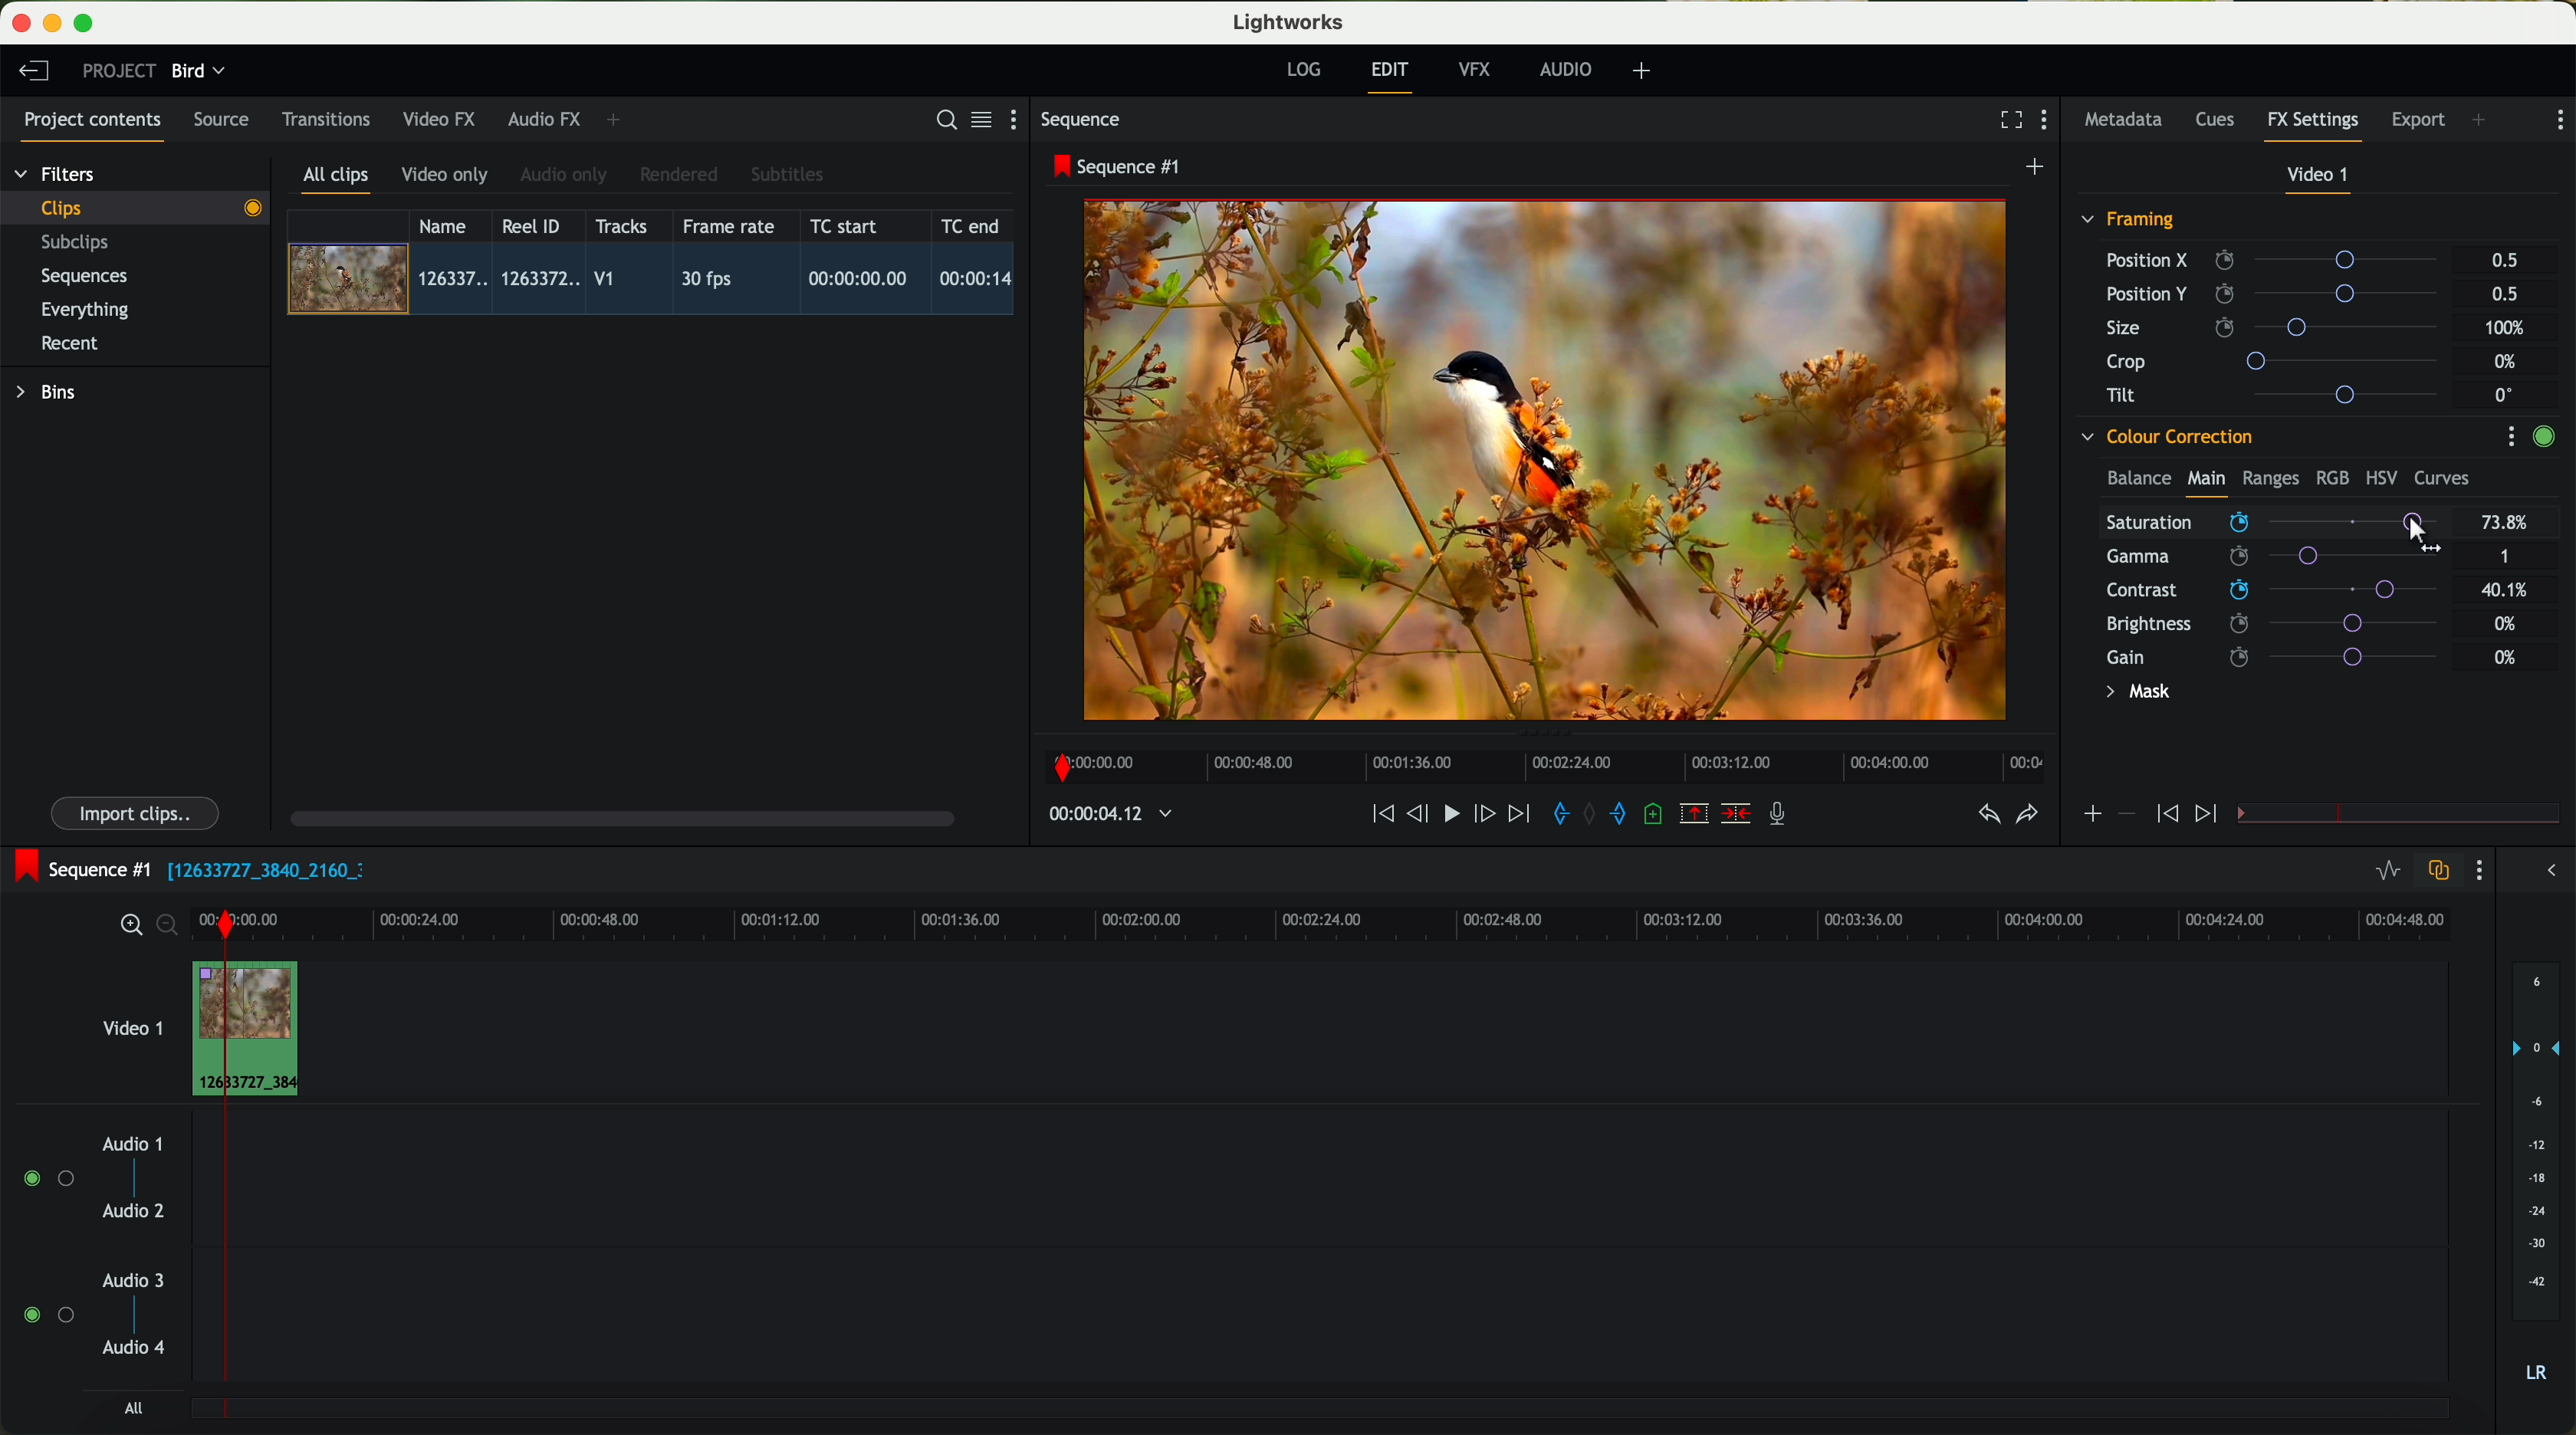  Describe the element at coordinates (2209, 815) in the screenshot. I see `icon` at that location.